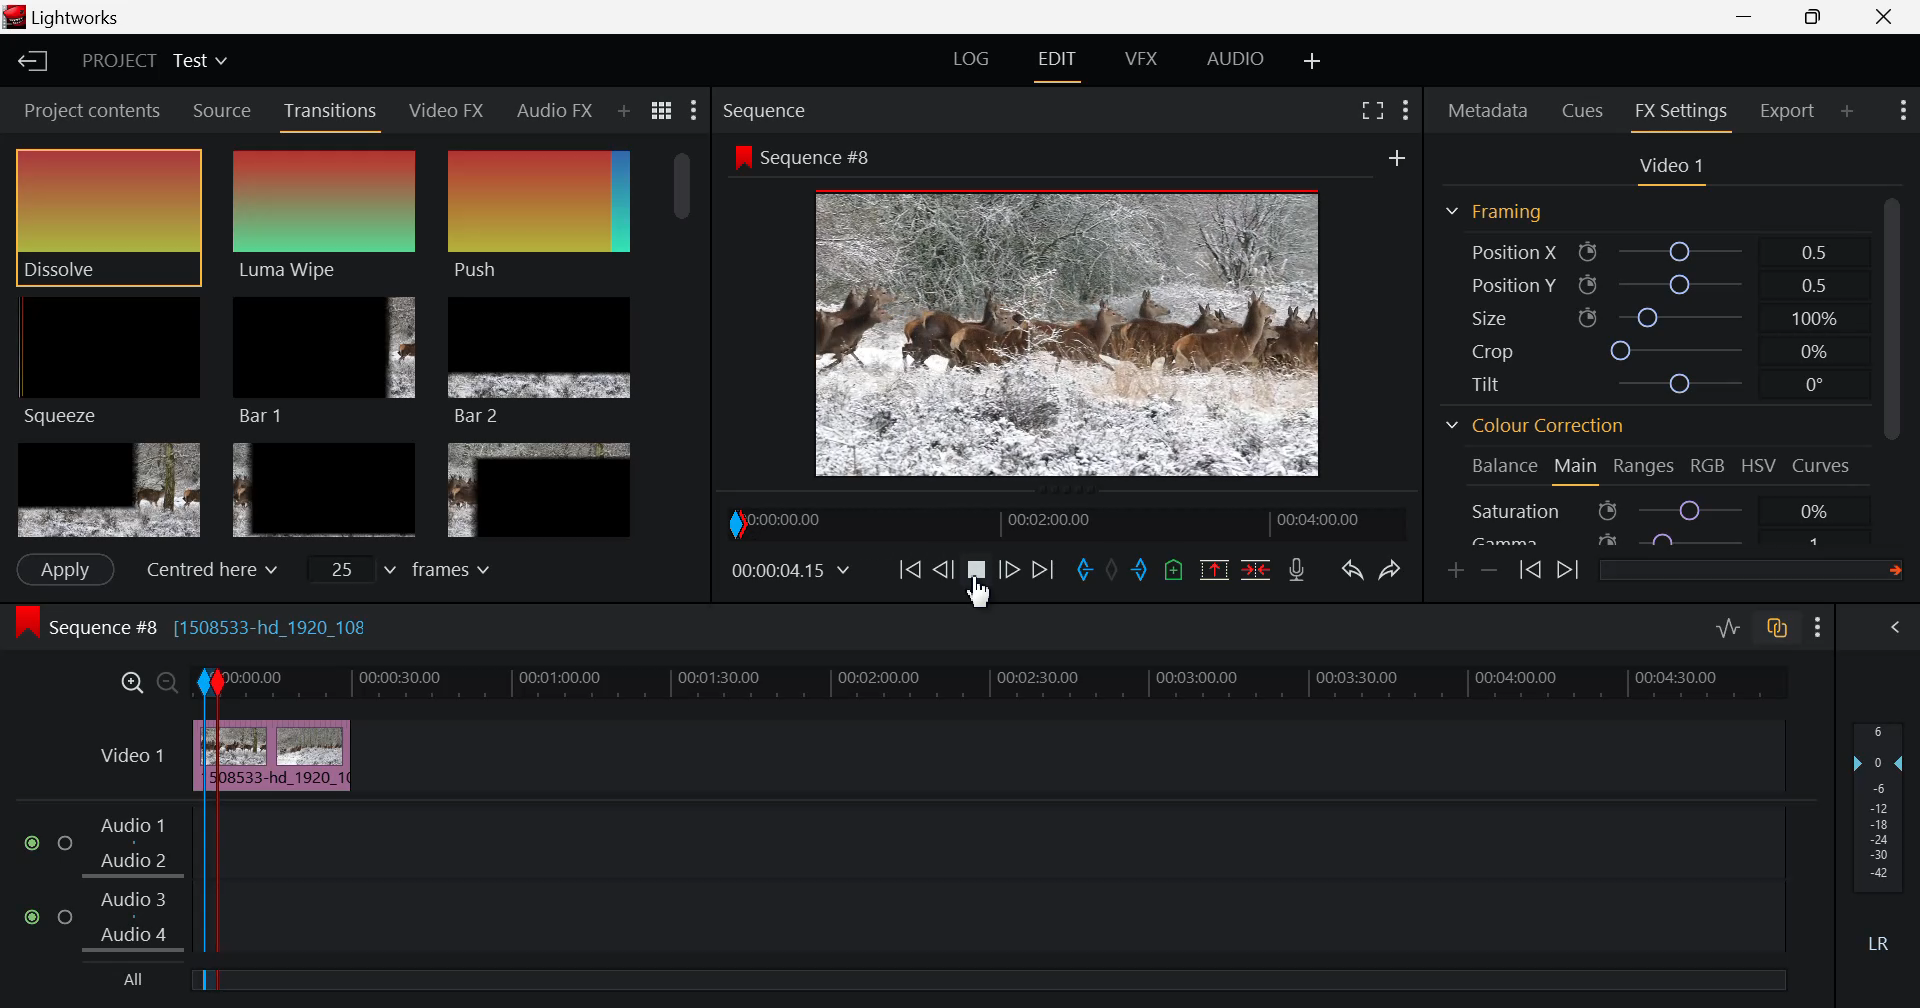 This screenshot has width=1920, height=1008. Describe the element at coordinates (1043, 681) in the screenshot. I see `Project Timeline` at that location.